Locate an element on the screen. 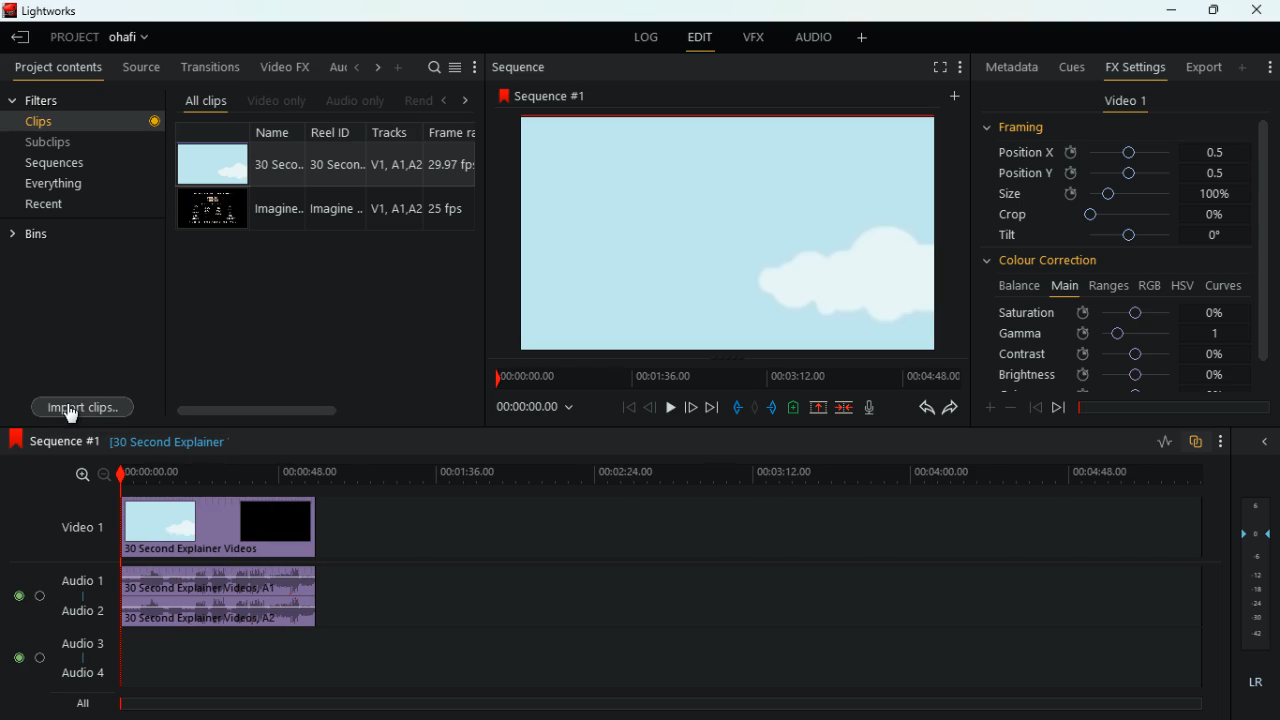 Image resolution: width=1280 pixels, height=720 pixels. close is located at coordinates (1261, 10).